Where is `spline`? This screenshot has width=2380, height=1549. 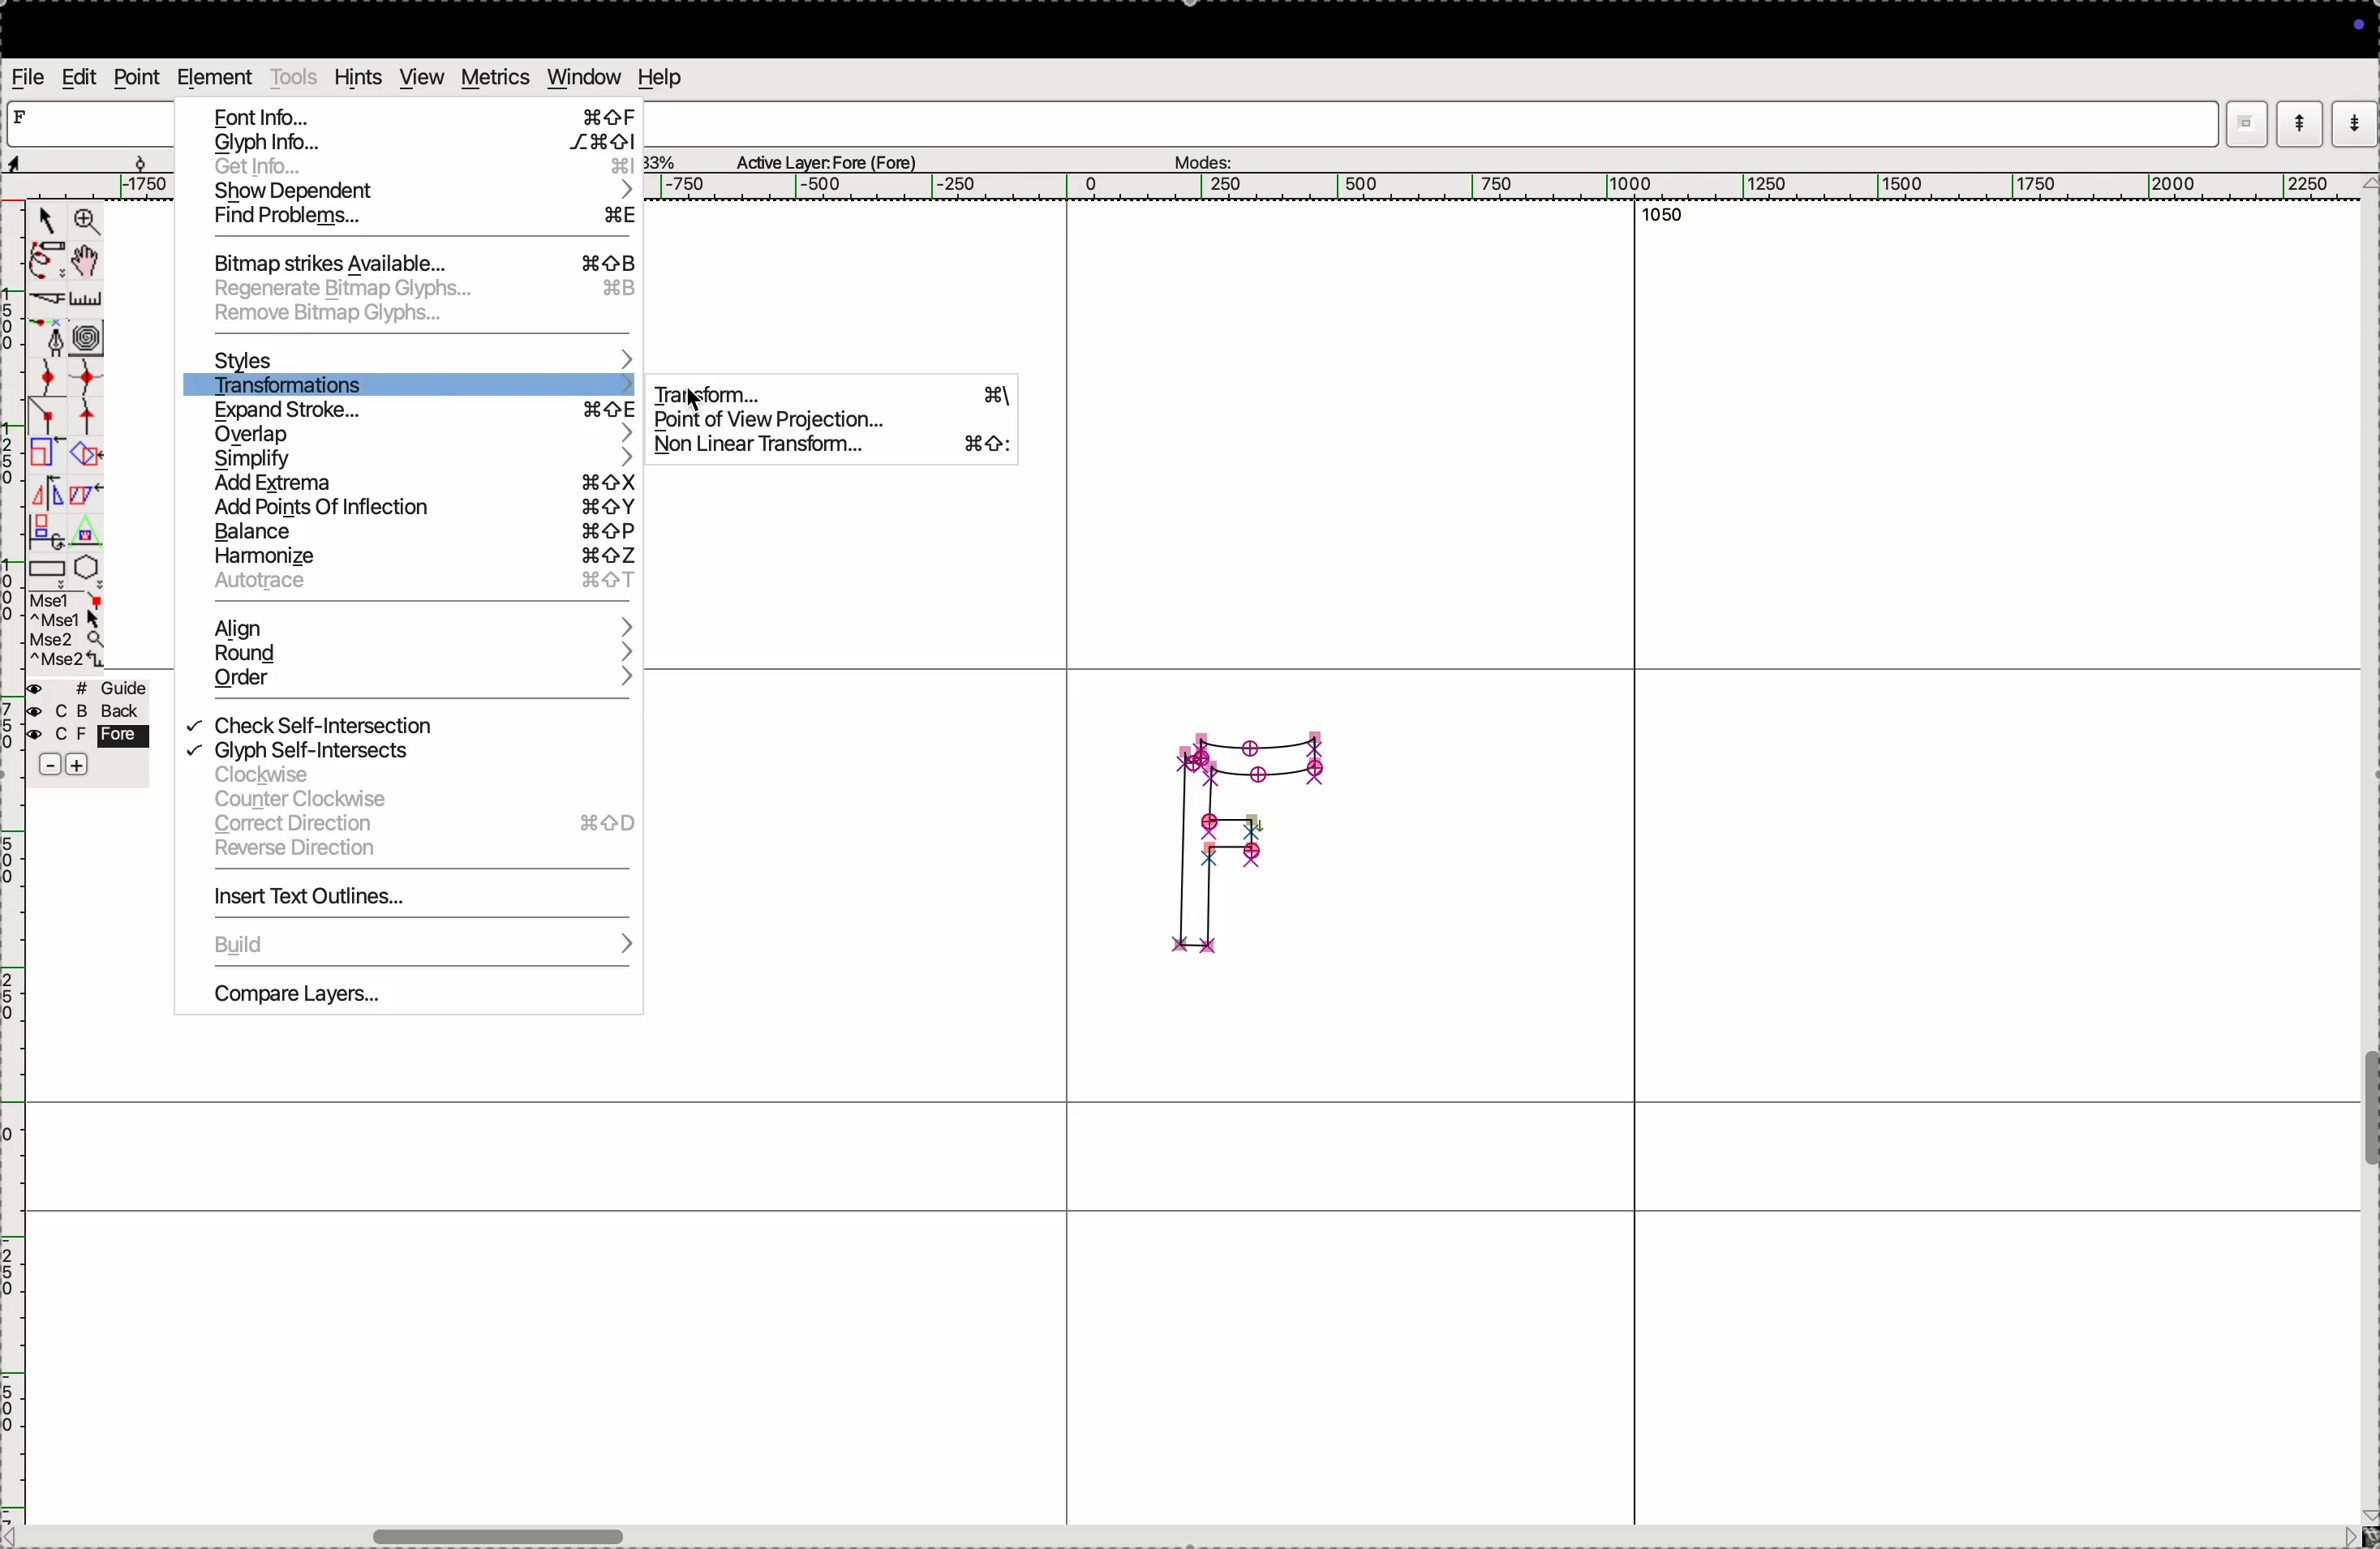
spline is located at coordinates (85, 399).